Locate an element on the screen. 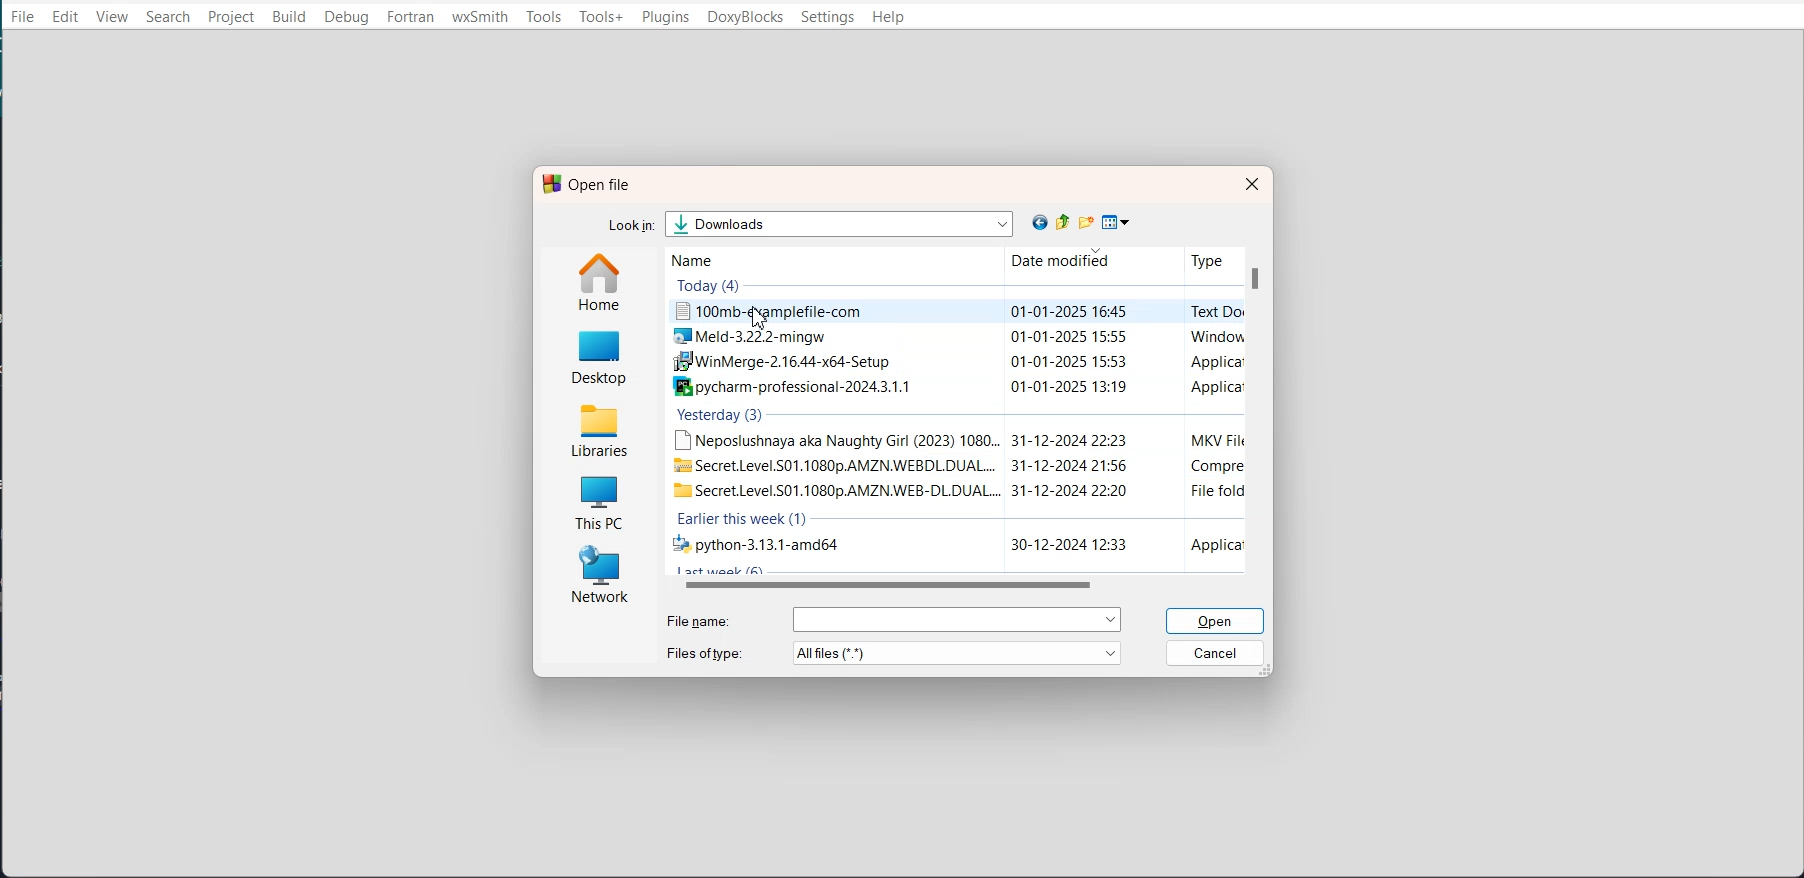 This screenshot has height=878, width=1804. Cancel is located at coordinates (1217, 652).